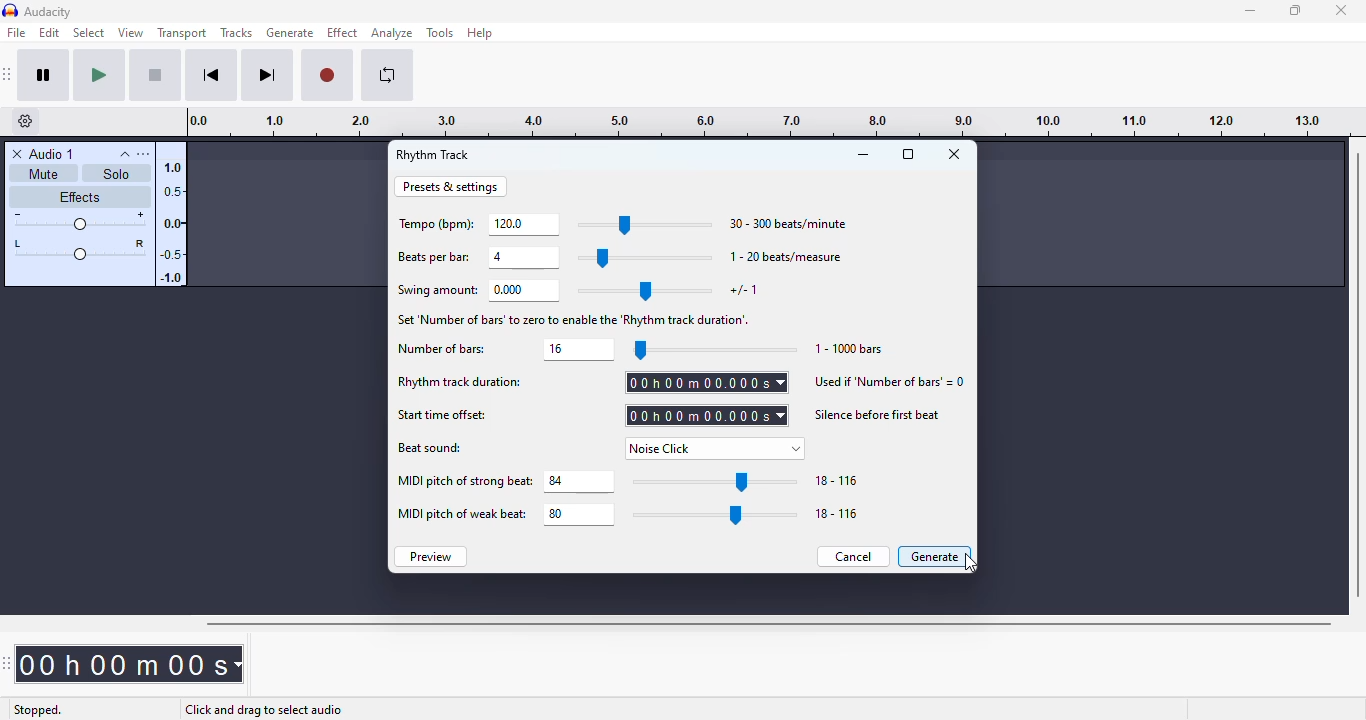 The width and height of the screenshot is (1366, 720). I want to click on view, so click(131, 32).